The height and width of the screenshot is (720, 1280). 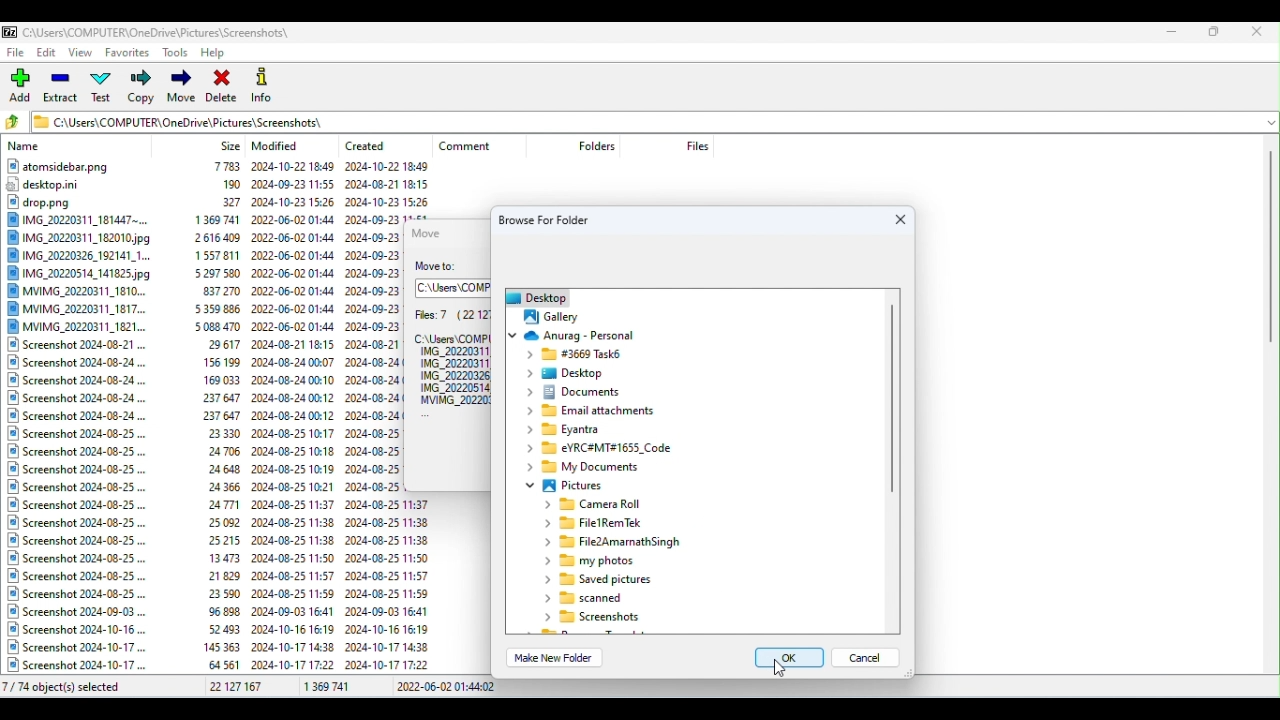 I want to click on Address bar, so click(x=454, y=288).